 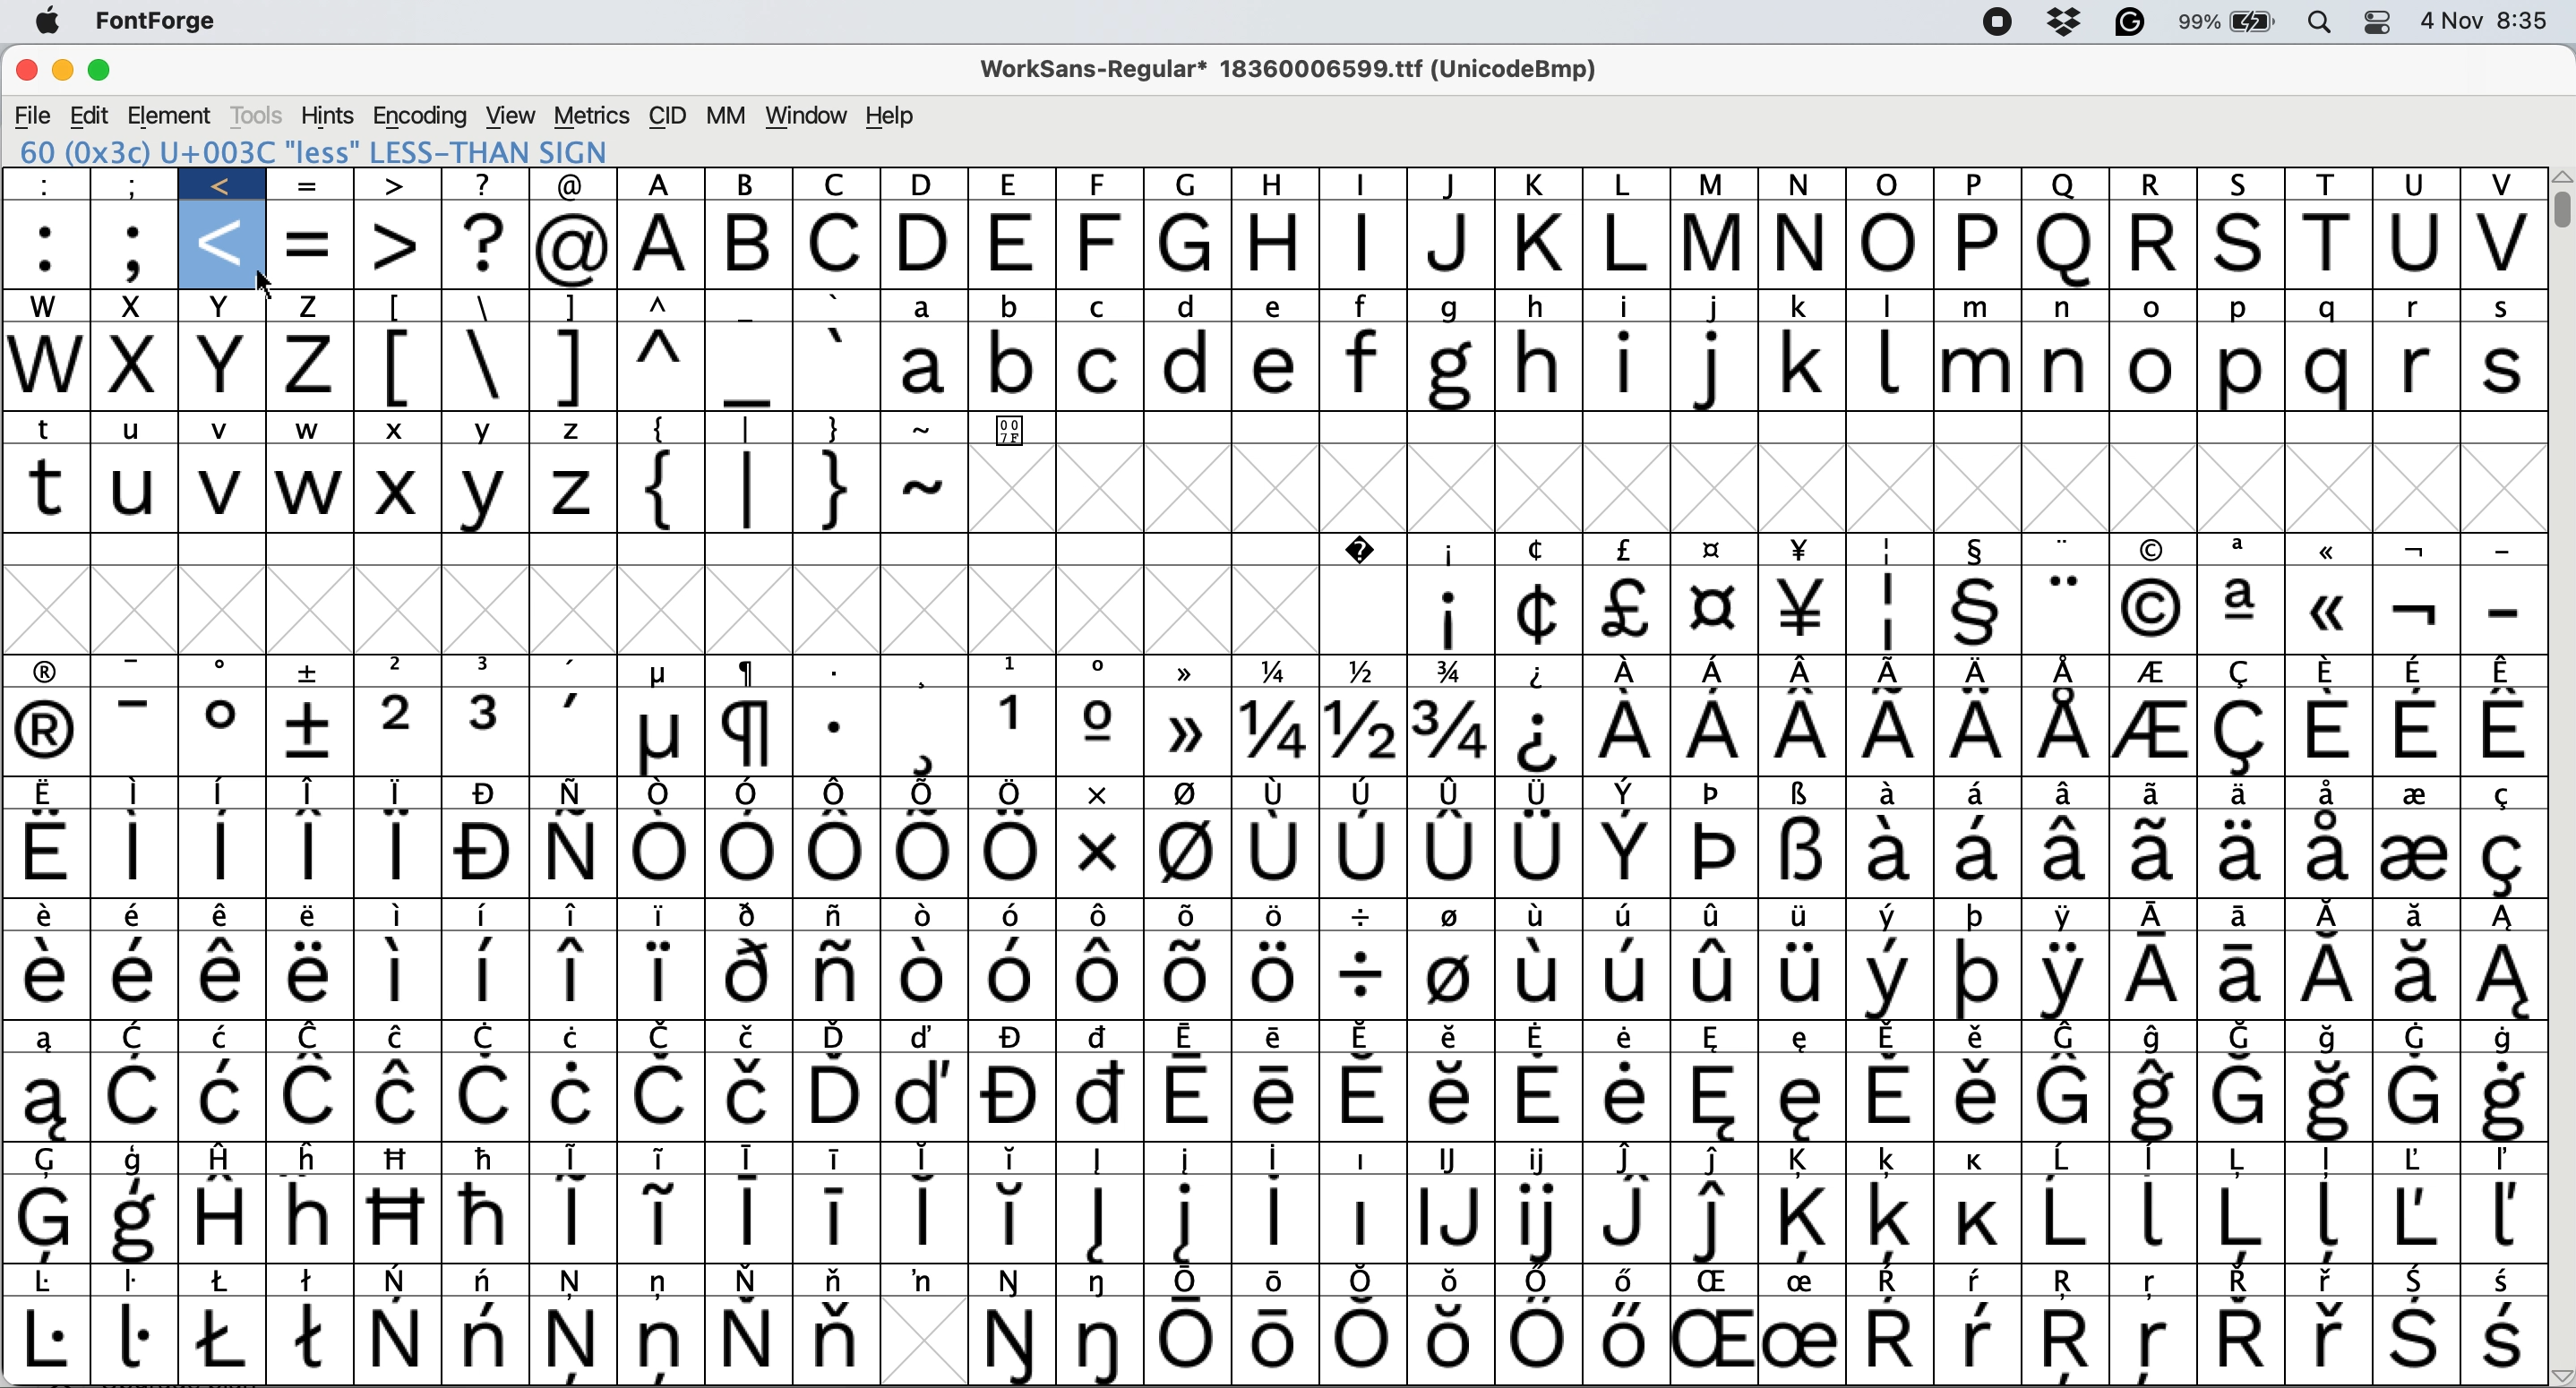 I want to click on Symbol, so click(x=1889, y=919).